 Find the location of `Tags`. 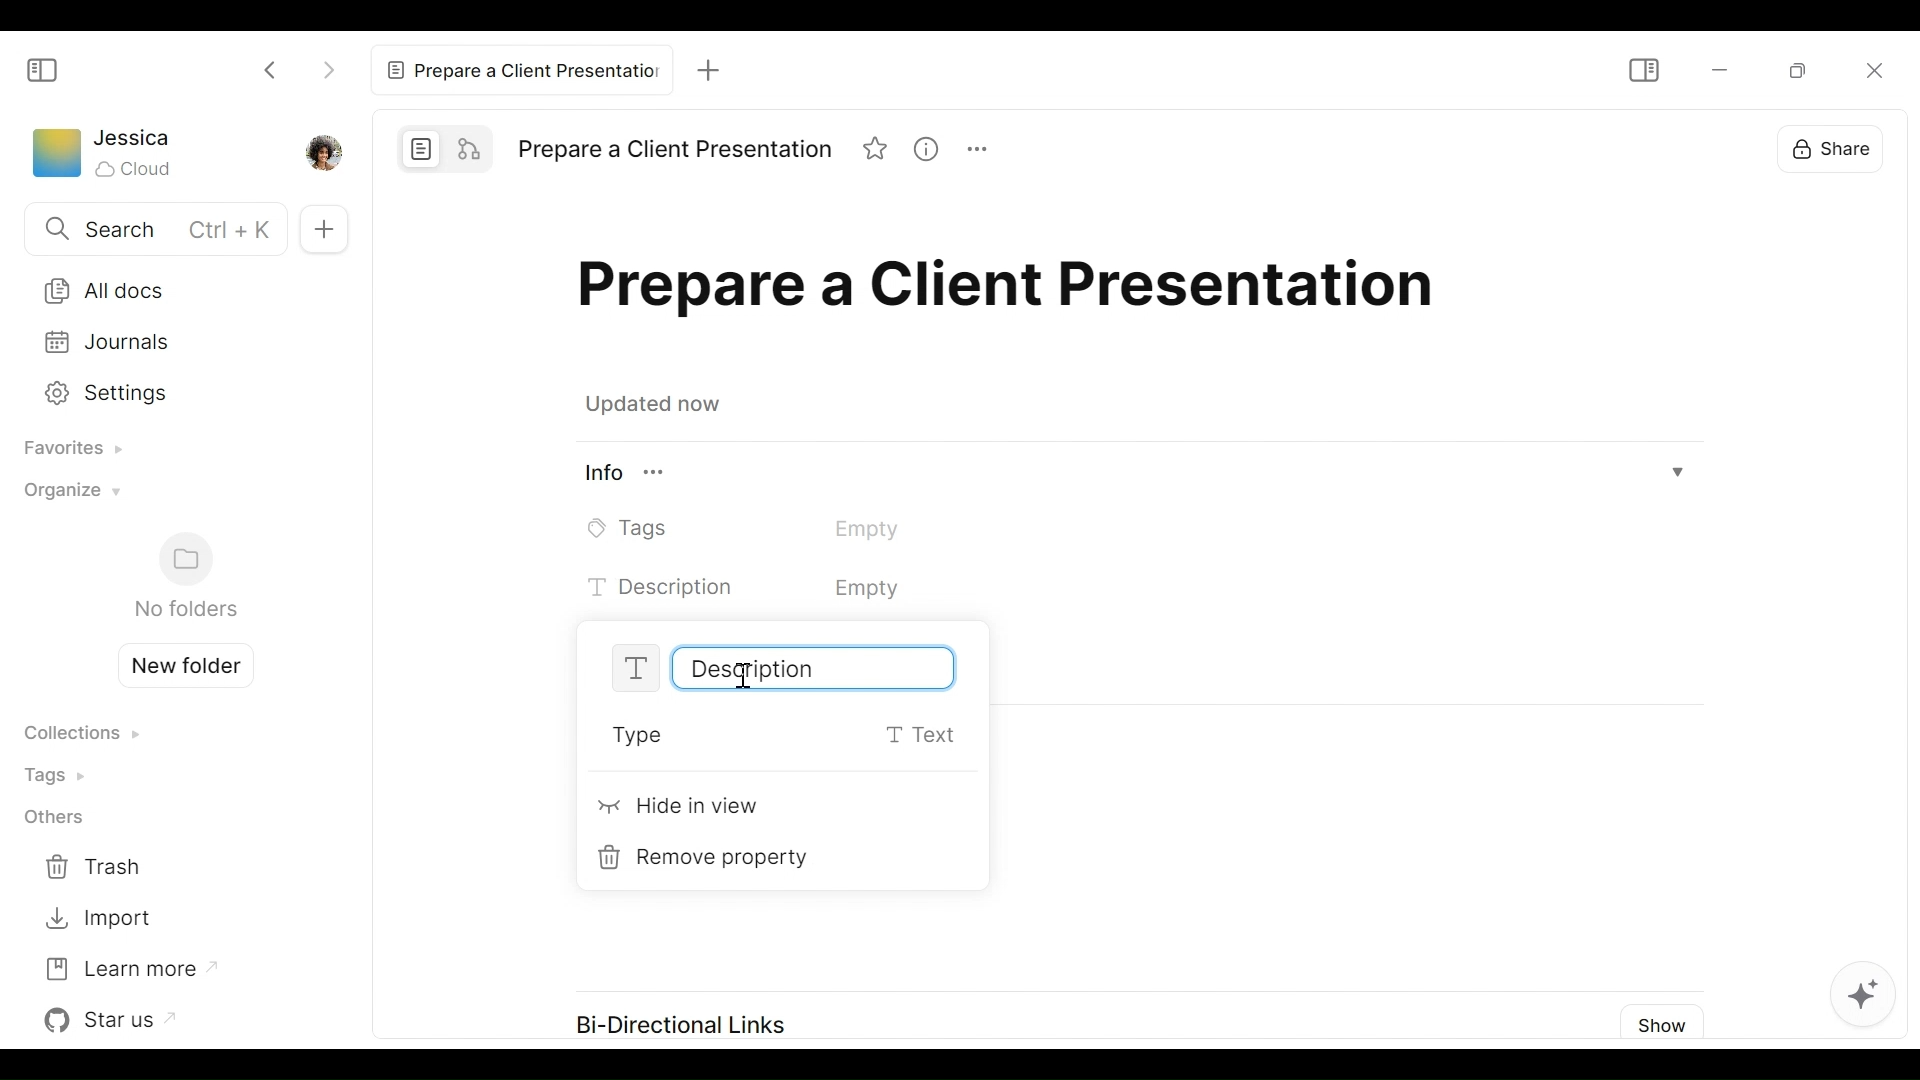

Tags is located at coordinates (772, 528).